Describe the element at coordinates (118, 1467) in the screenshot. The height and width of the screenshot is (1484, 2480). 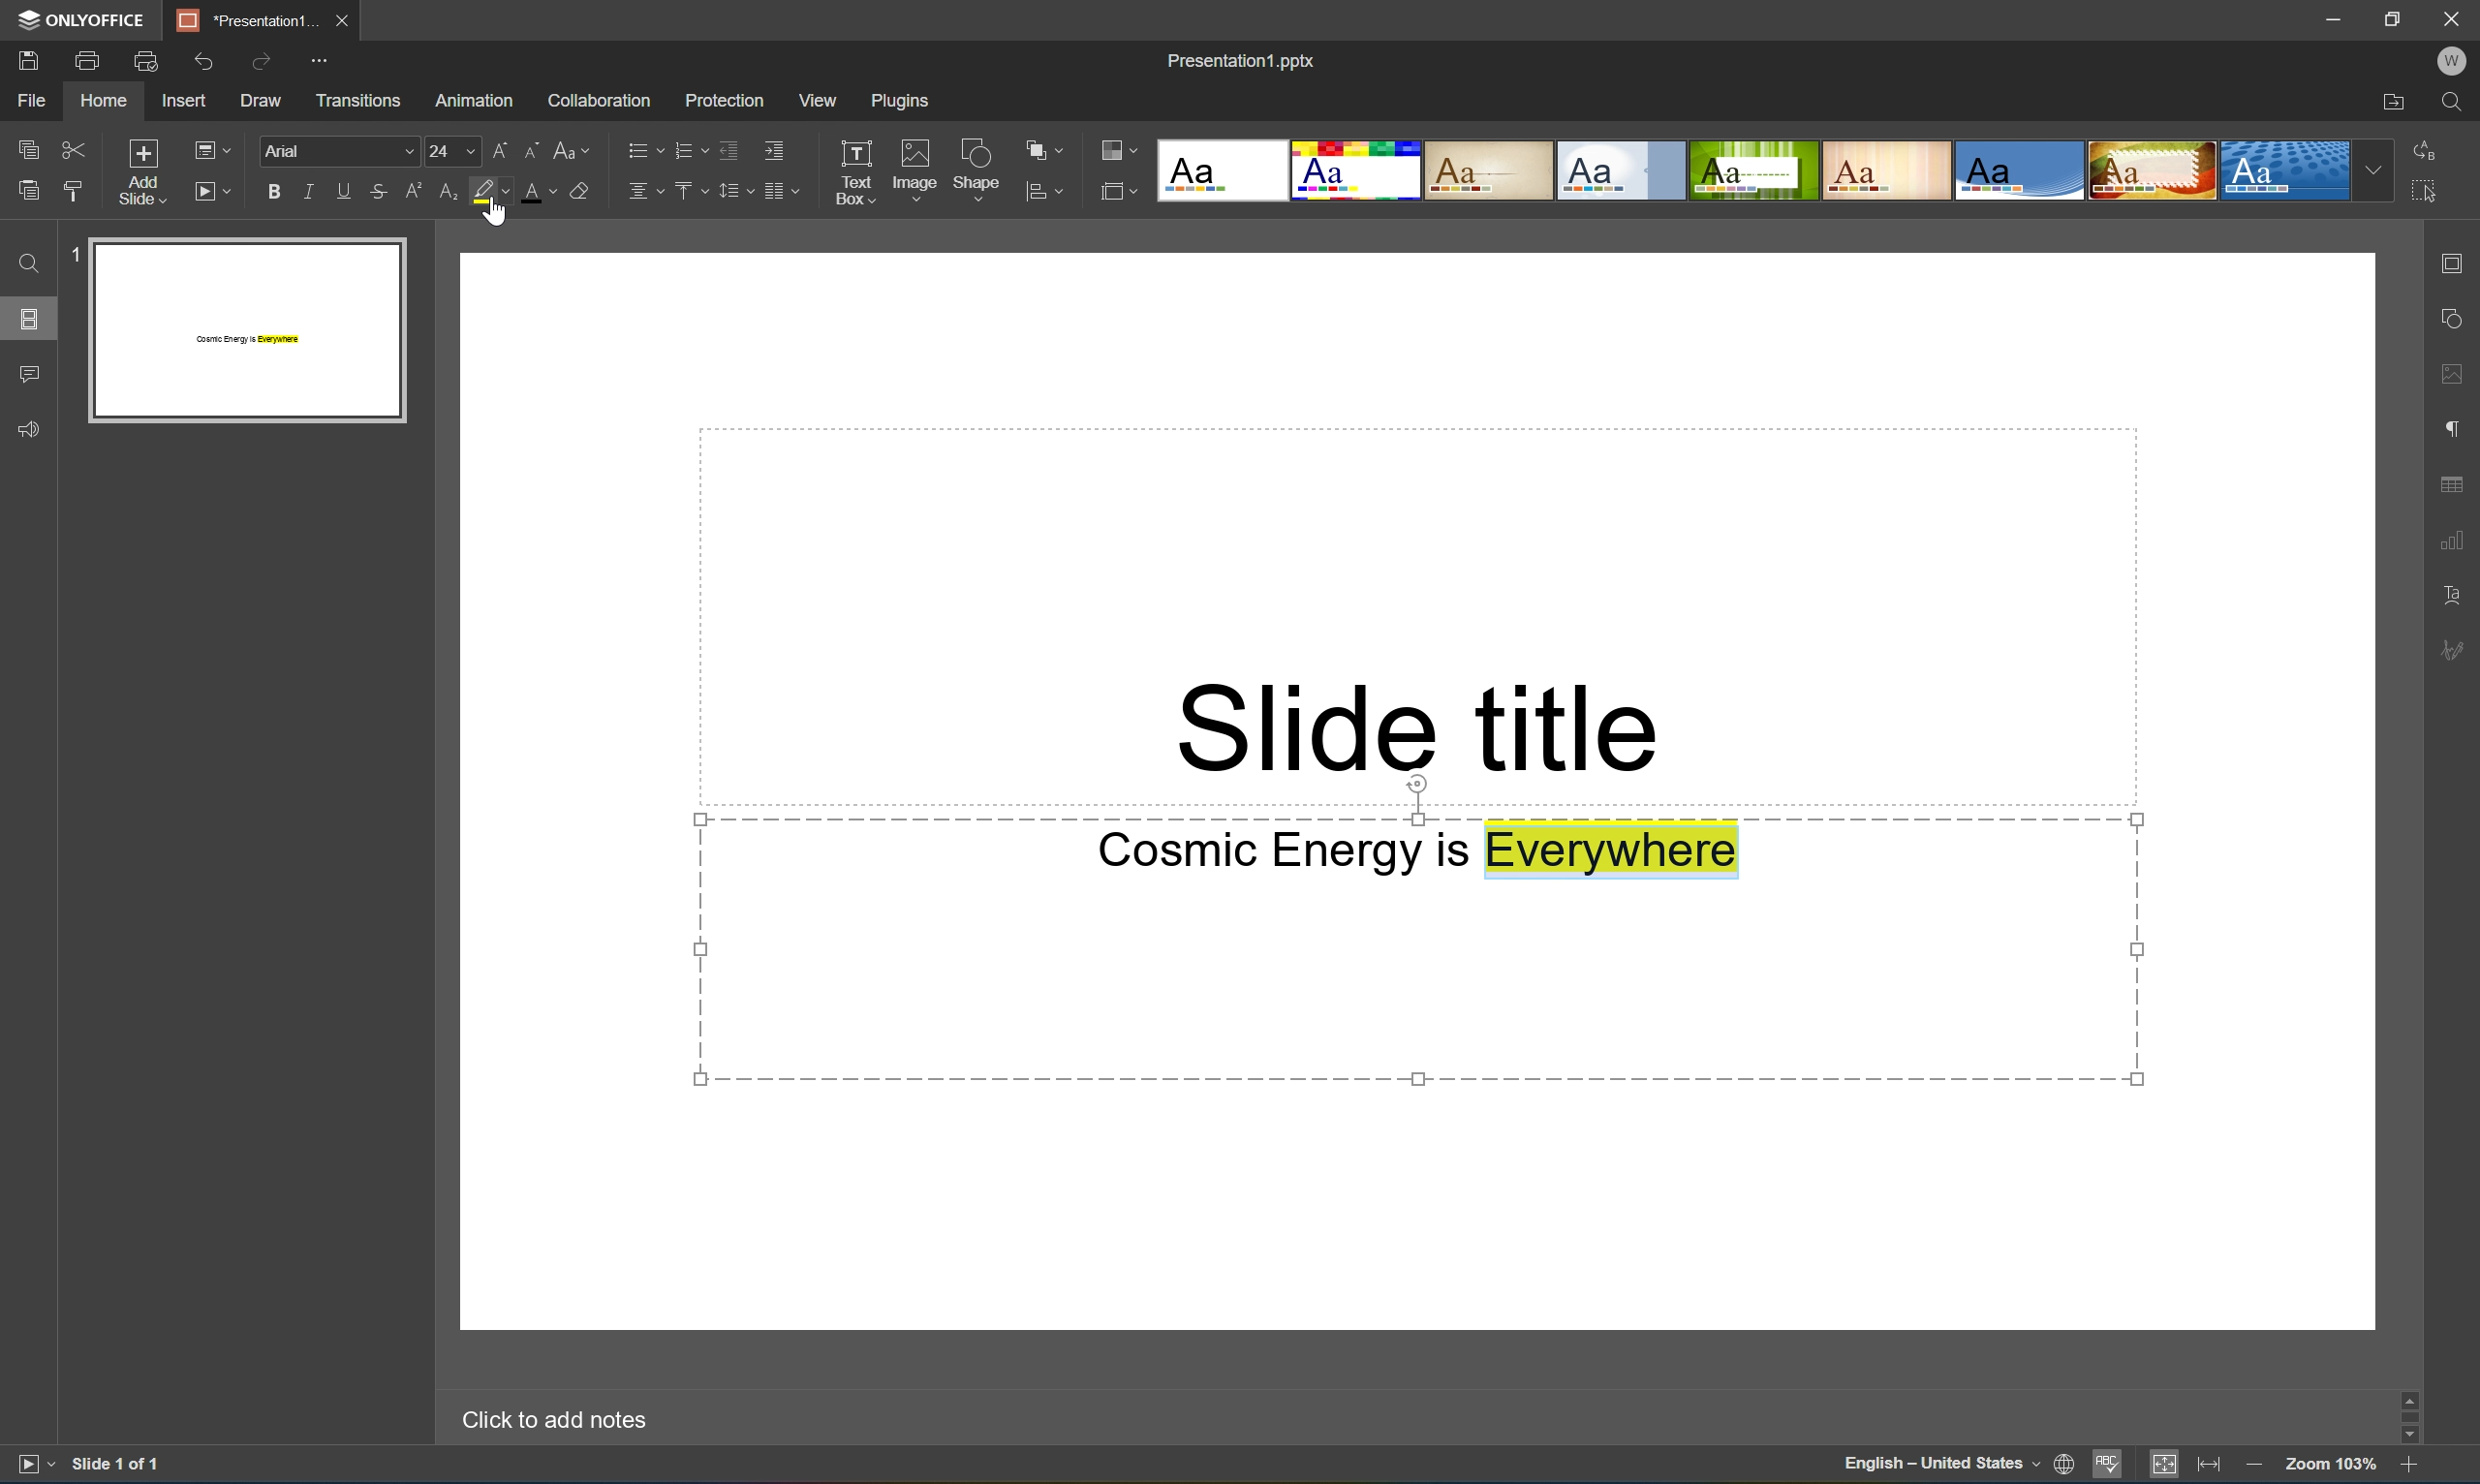
I see `Slide 1 of 1` at that location.